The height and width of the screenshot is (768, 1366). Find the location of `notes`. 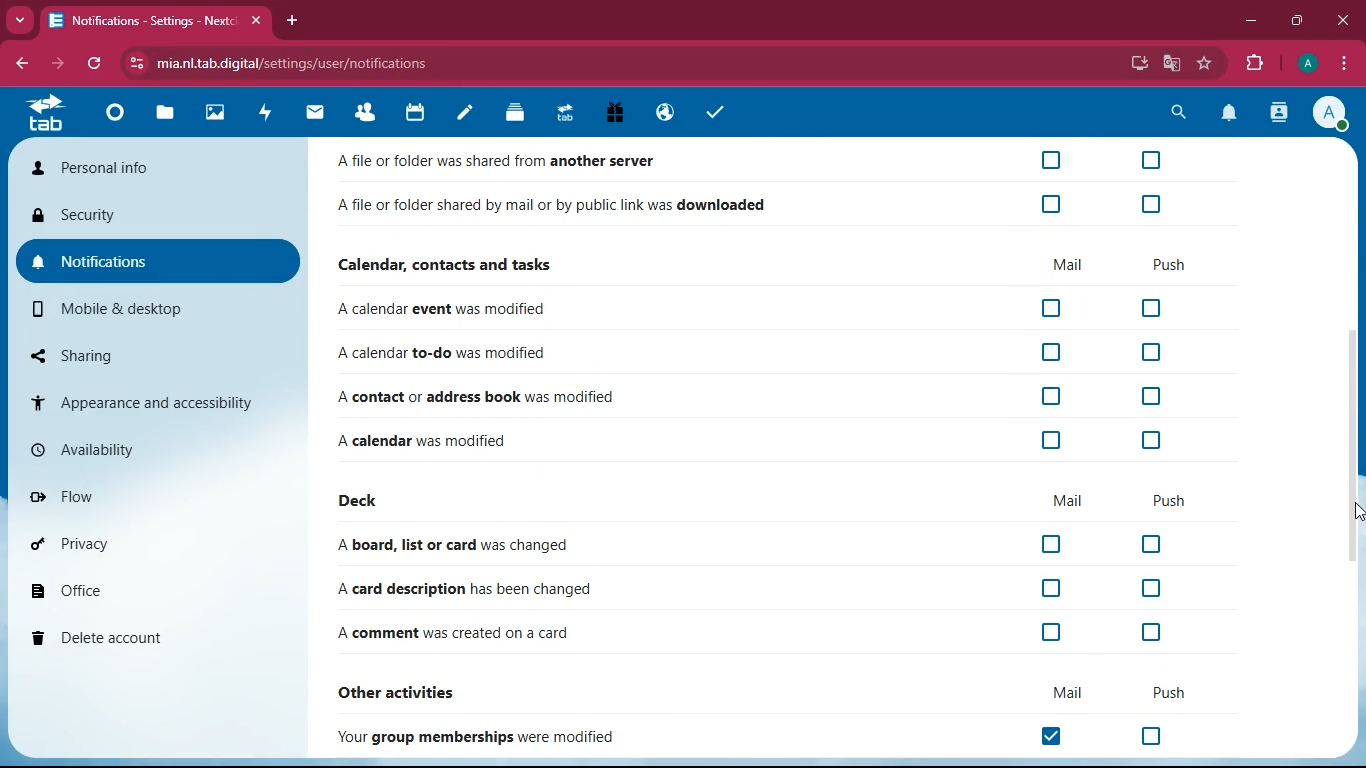

notes is located at coordinates (464, 116).